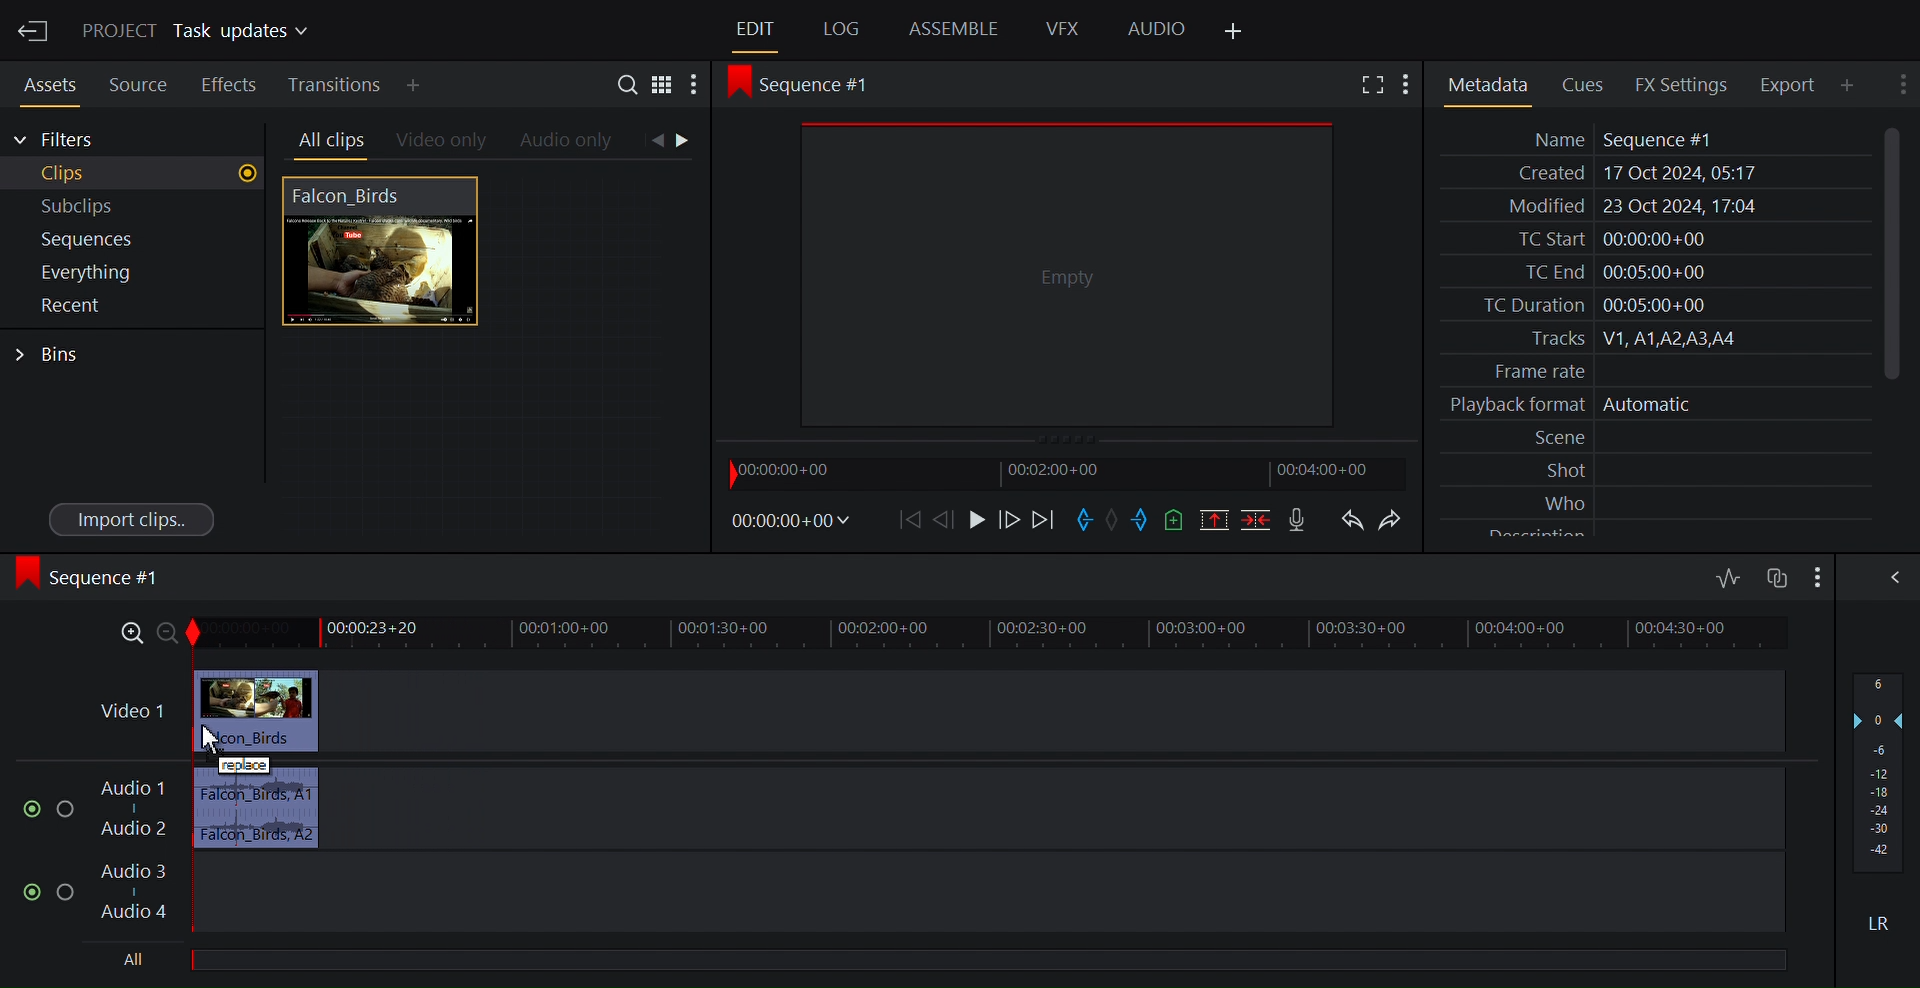 This screenshot has width=1920, height=988. I want to click on VFX, so click(1064, 28).